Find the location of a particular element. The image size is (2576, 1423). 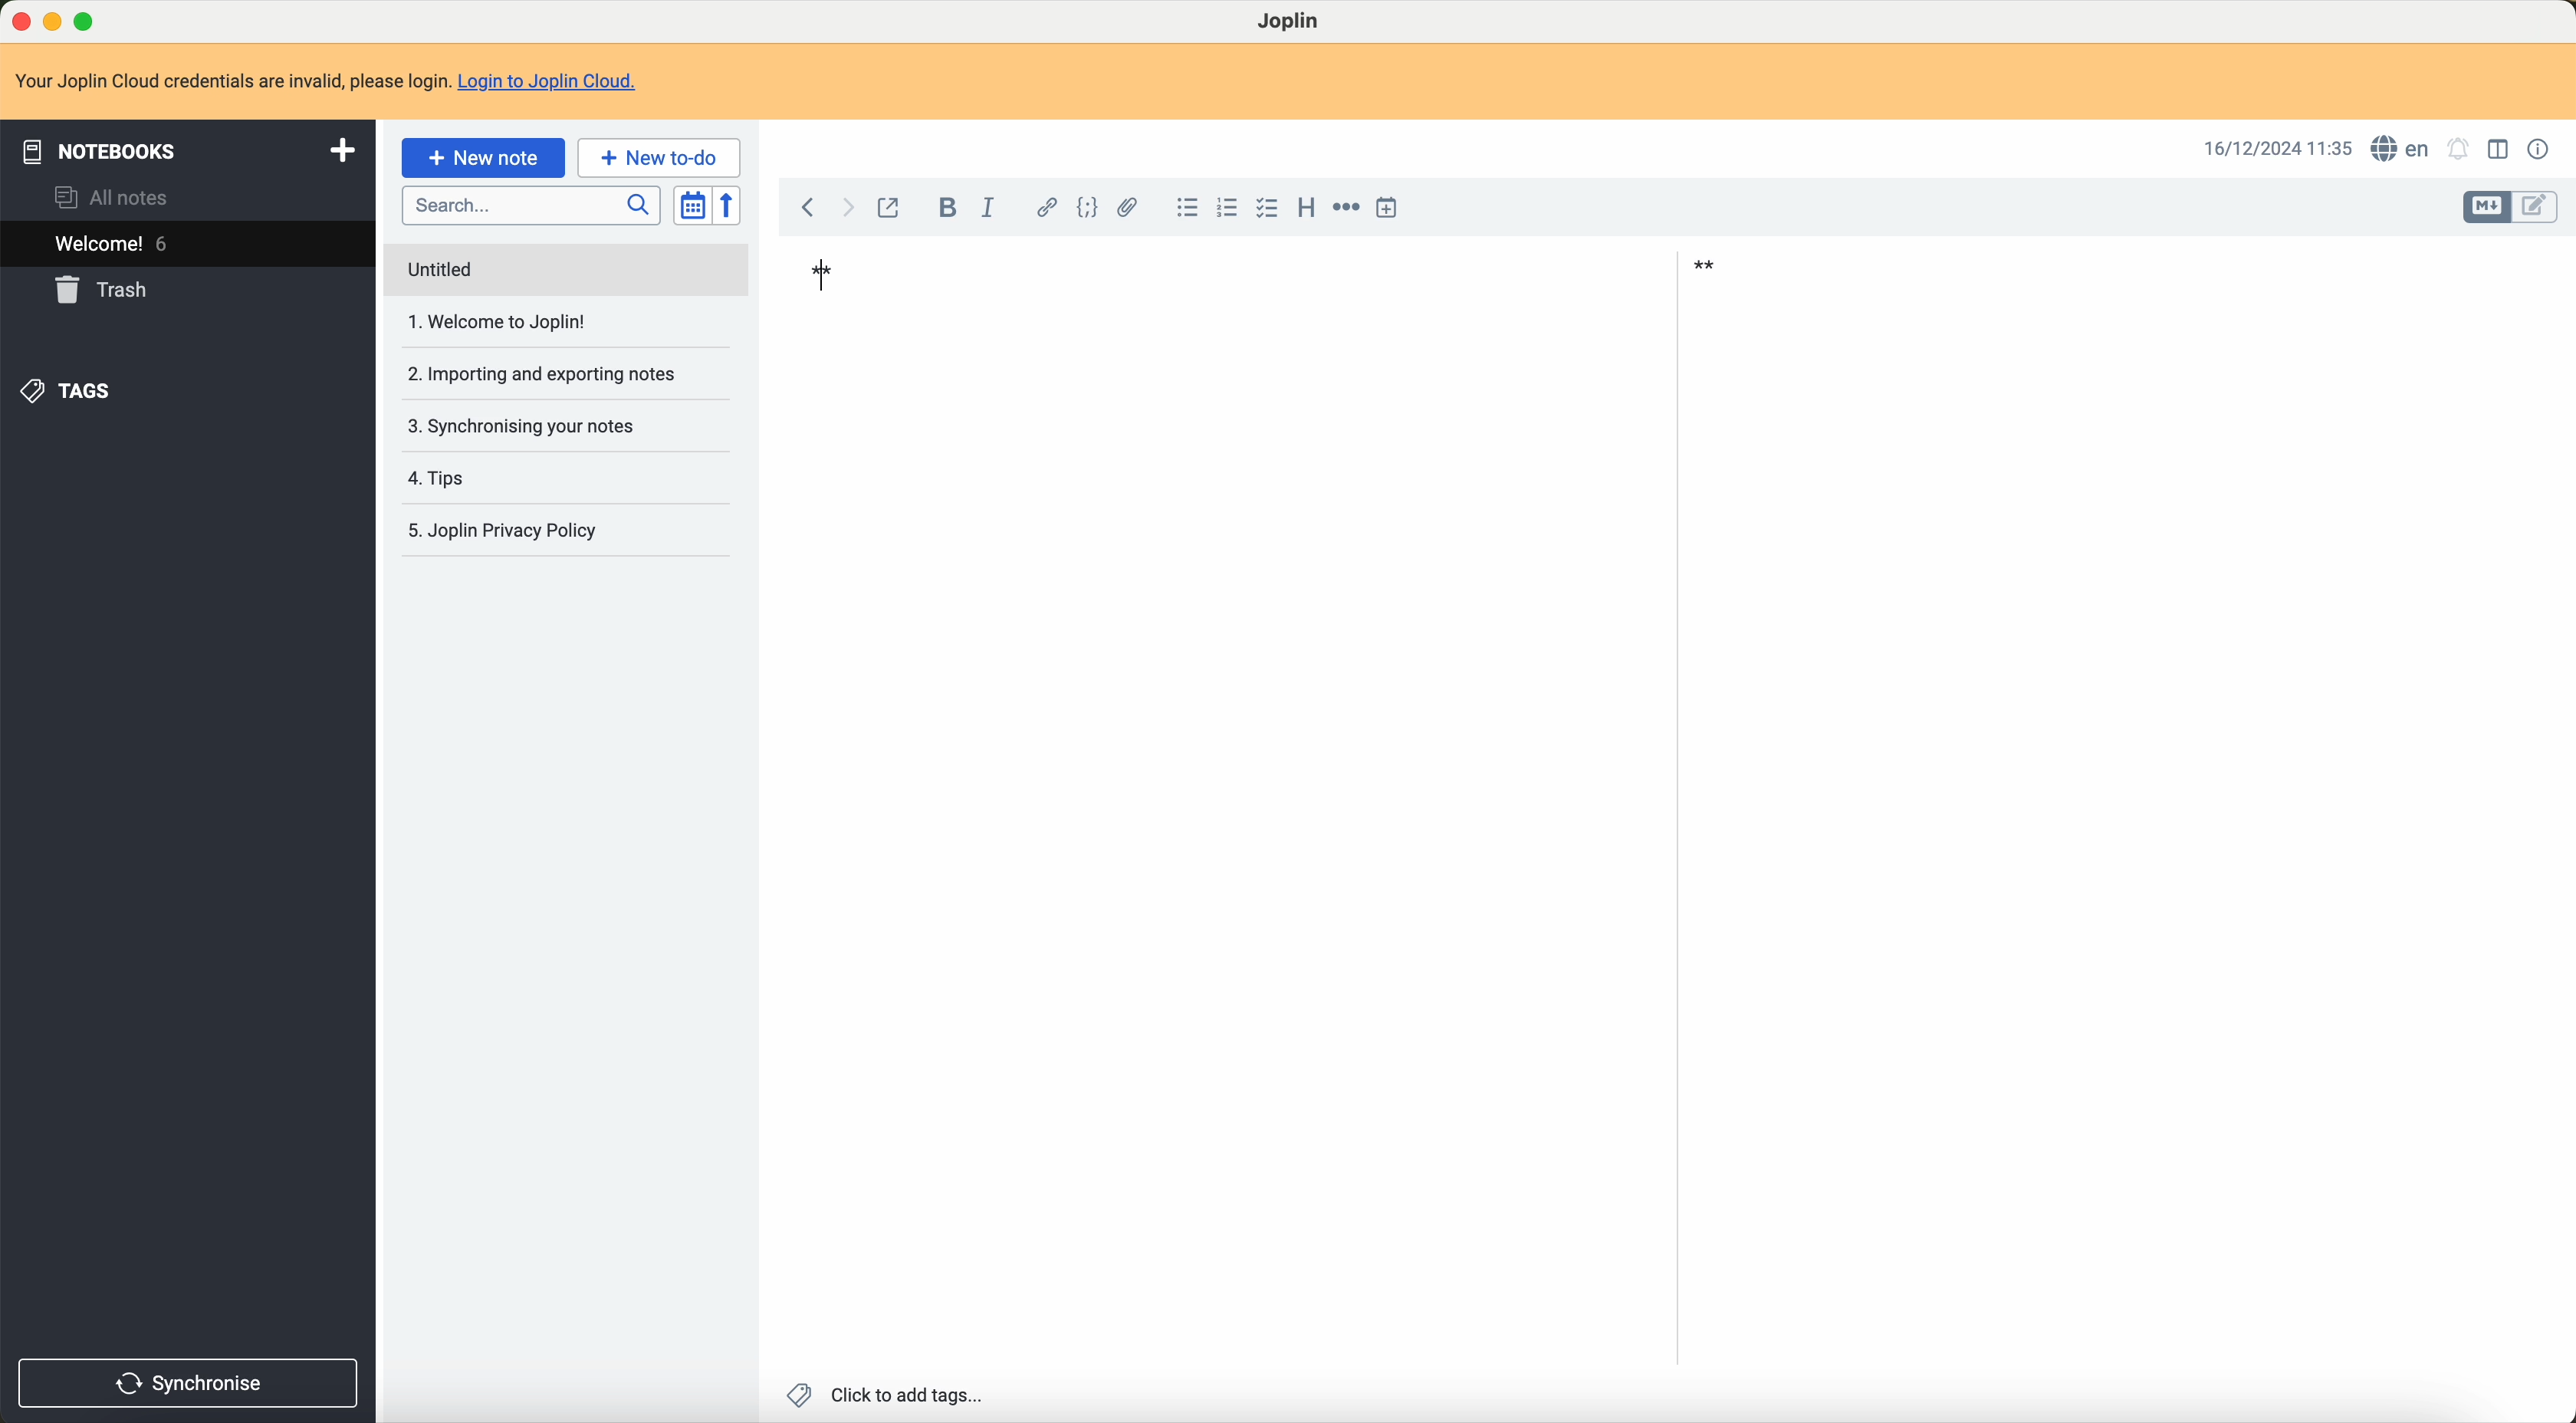

notebooks is located at coordinates (184, 149).